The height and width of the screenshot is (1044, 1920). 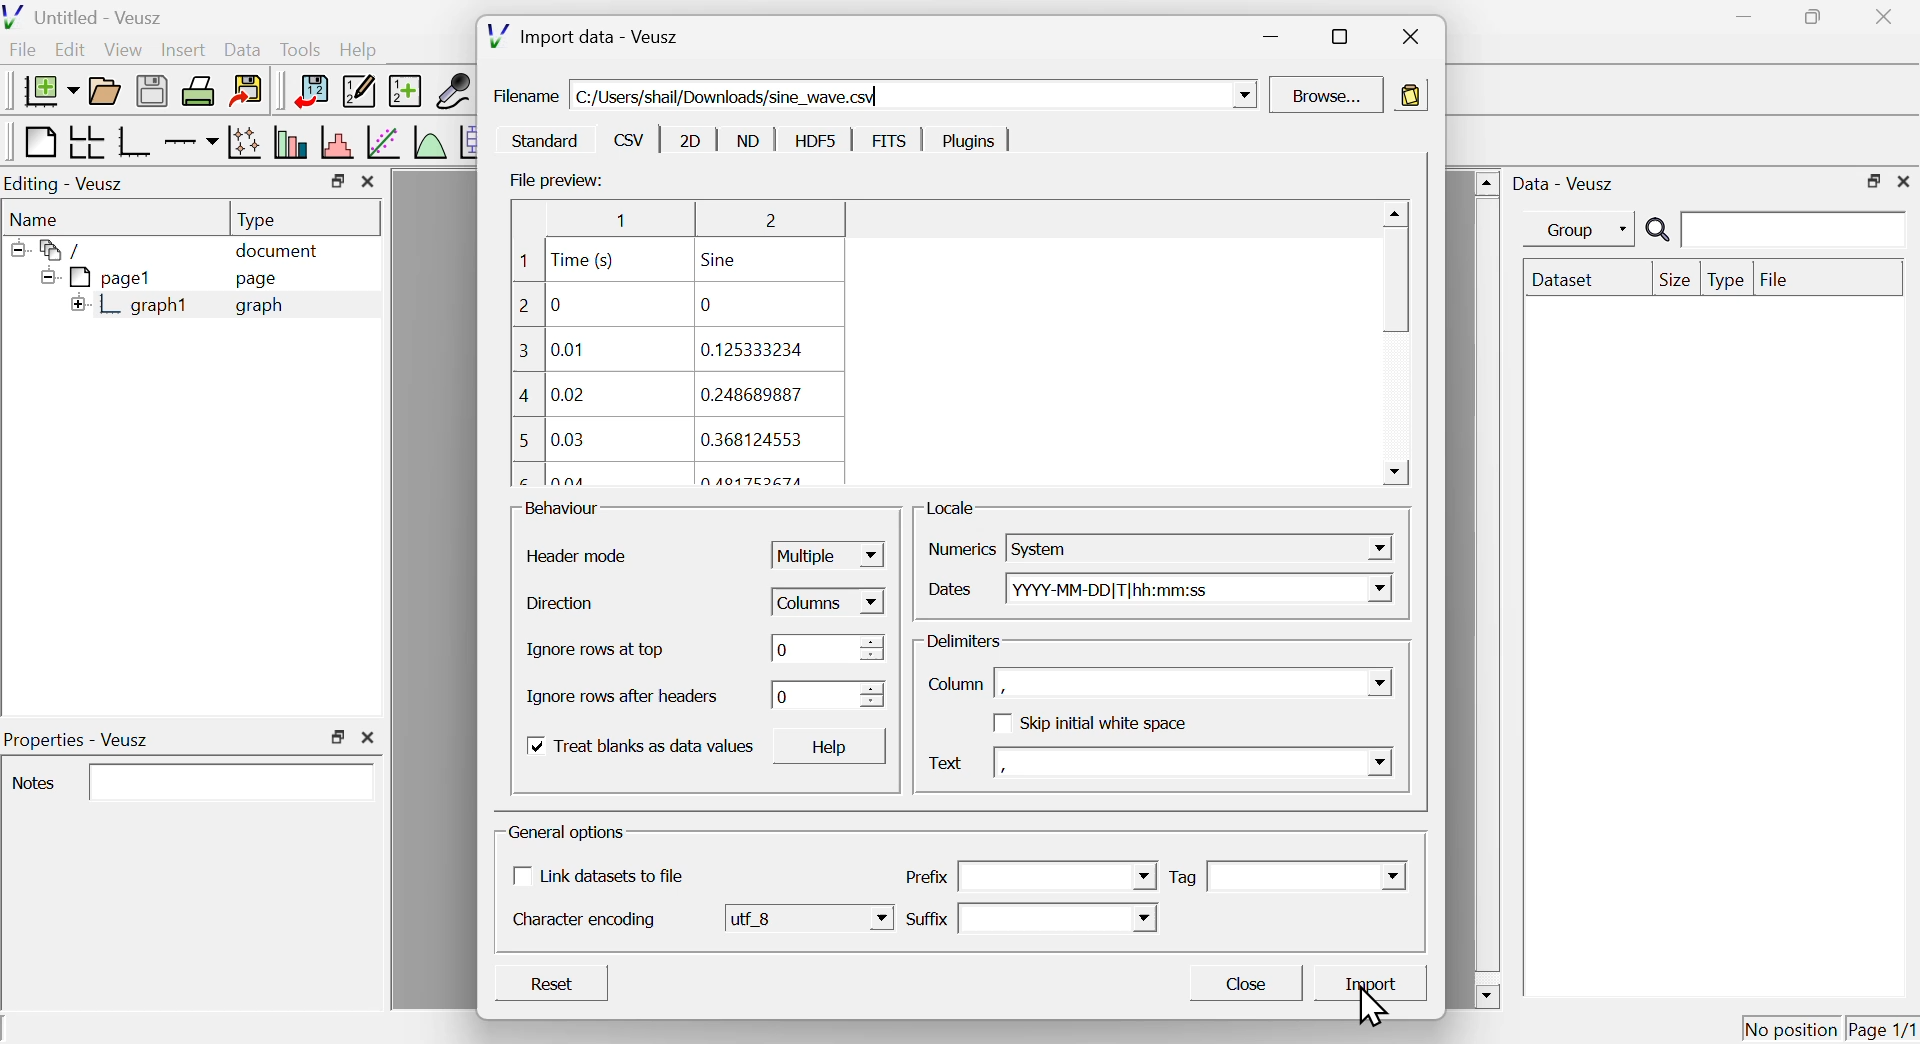 I want to click on csv, so click(x=628, y=140).